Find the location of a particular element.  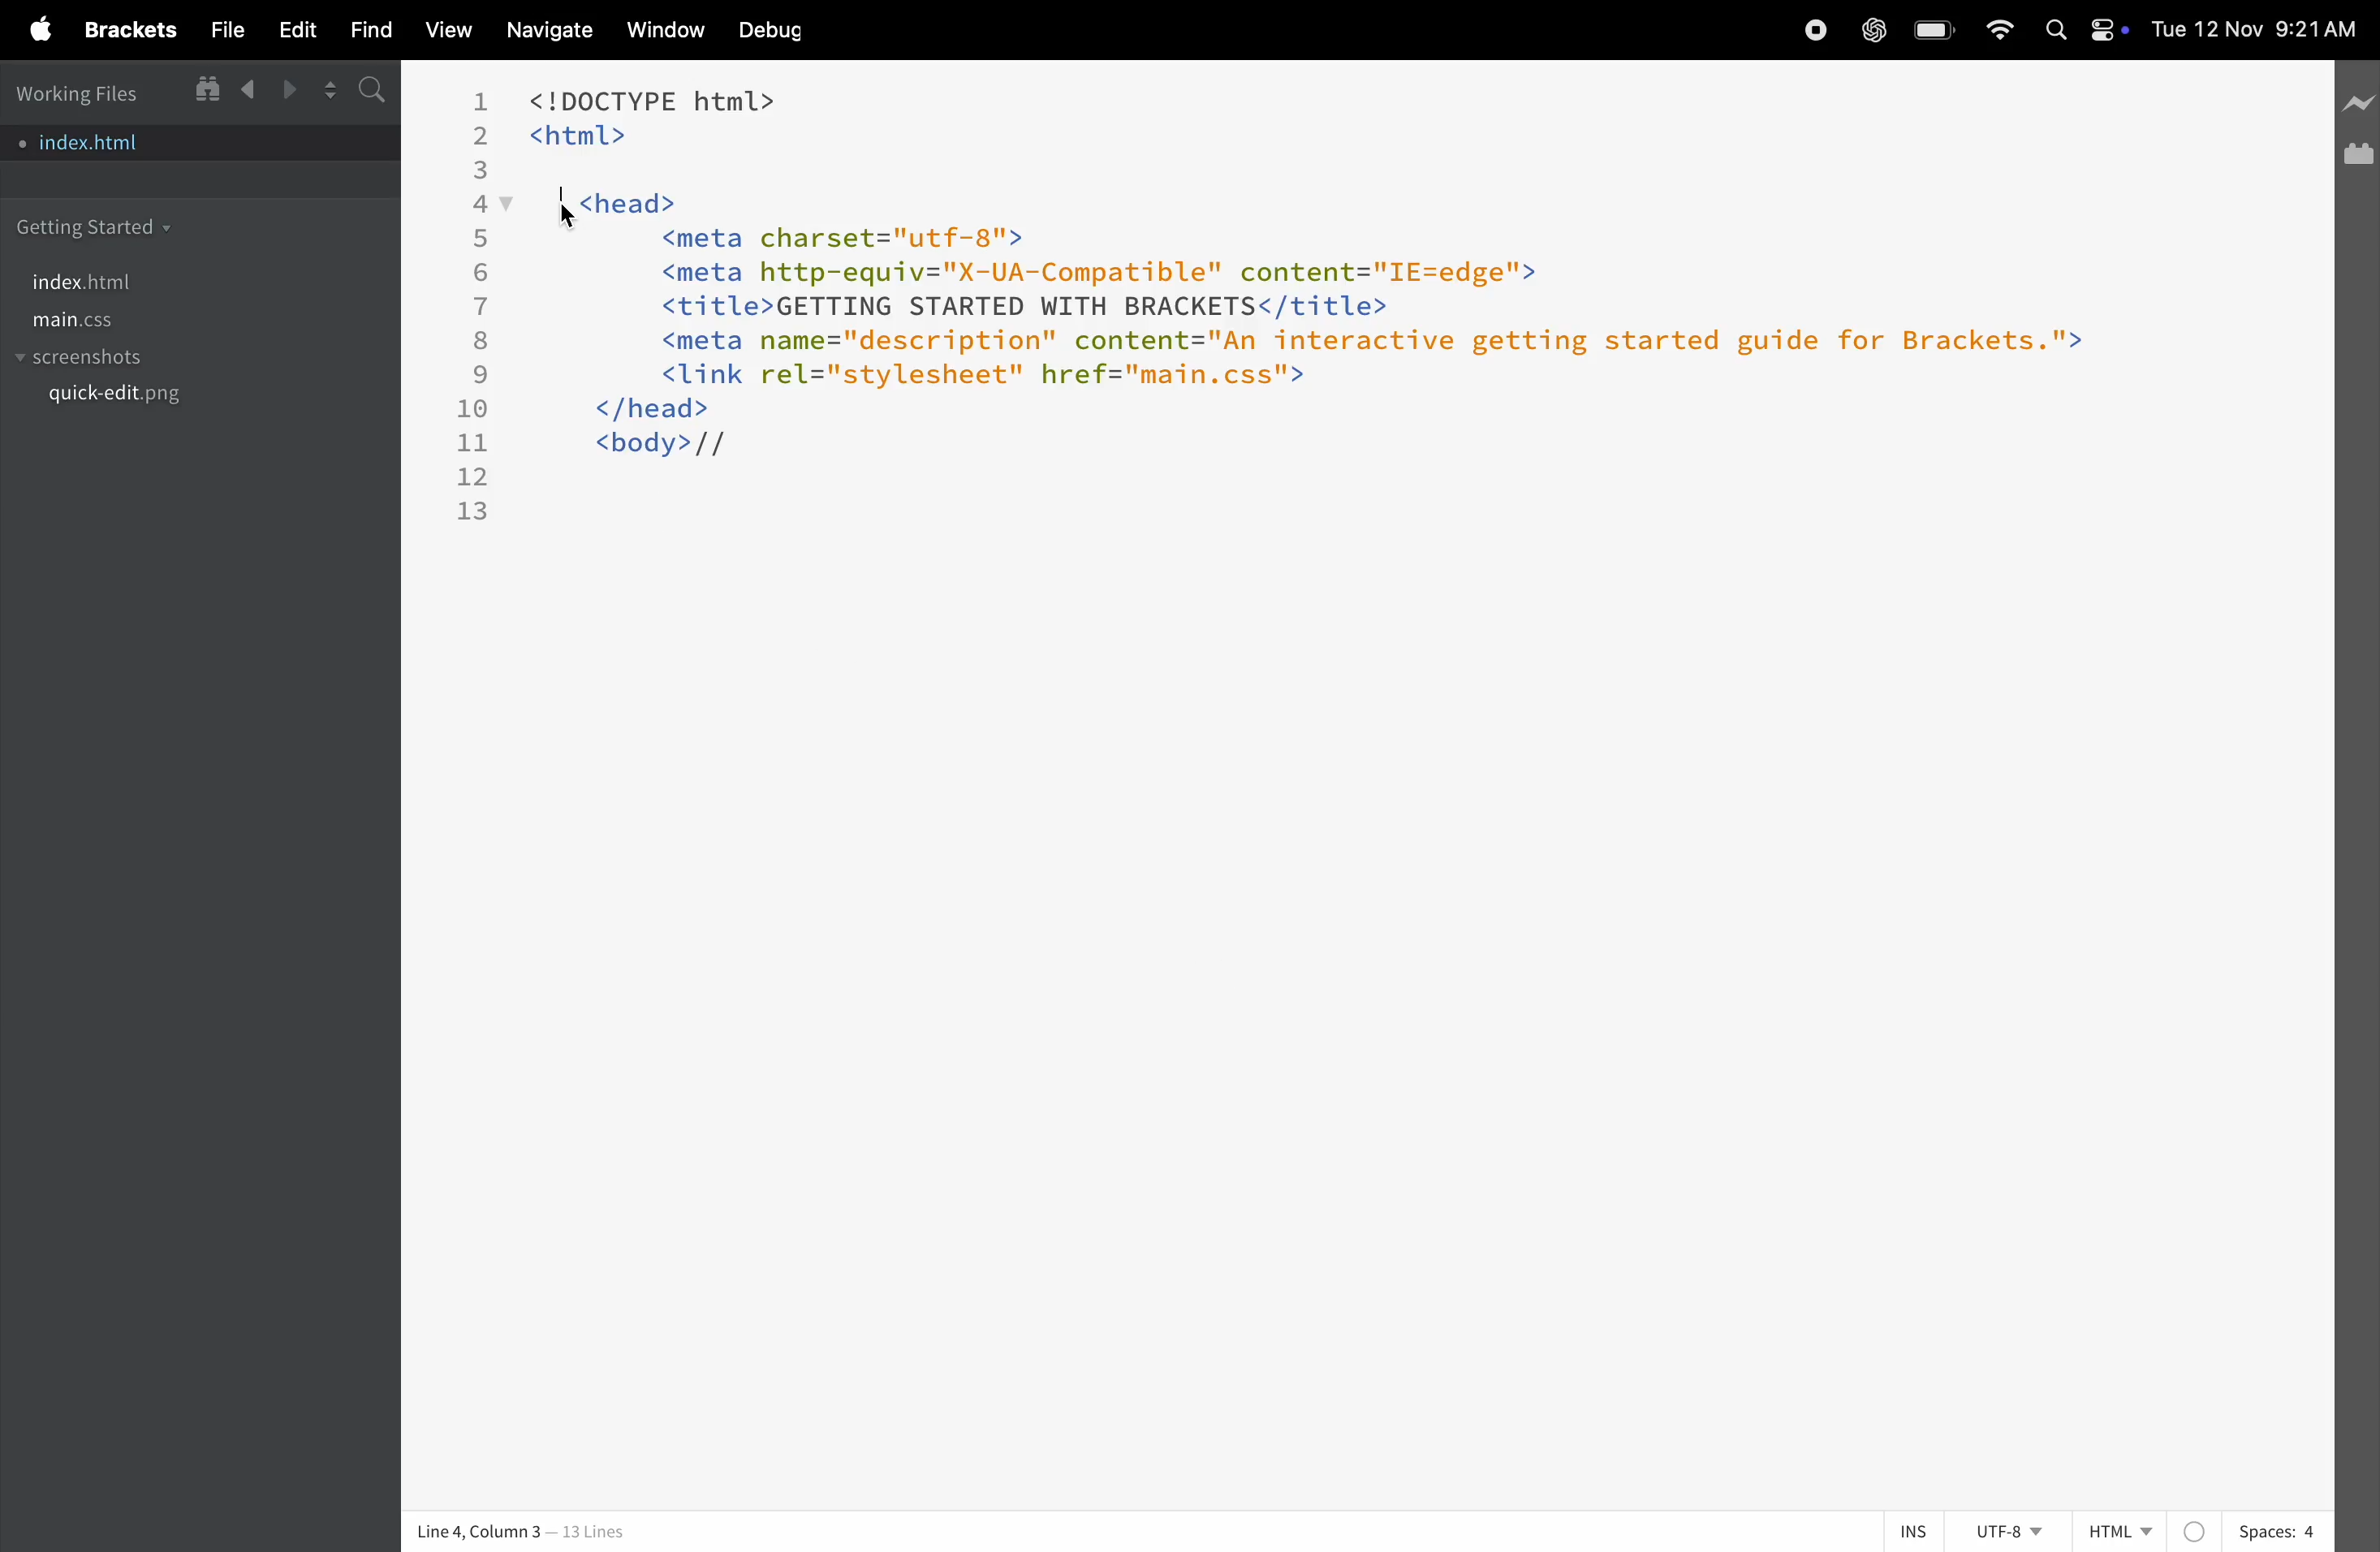

file is located at coordinates (219, 29).